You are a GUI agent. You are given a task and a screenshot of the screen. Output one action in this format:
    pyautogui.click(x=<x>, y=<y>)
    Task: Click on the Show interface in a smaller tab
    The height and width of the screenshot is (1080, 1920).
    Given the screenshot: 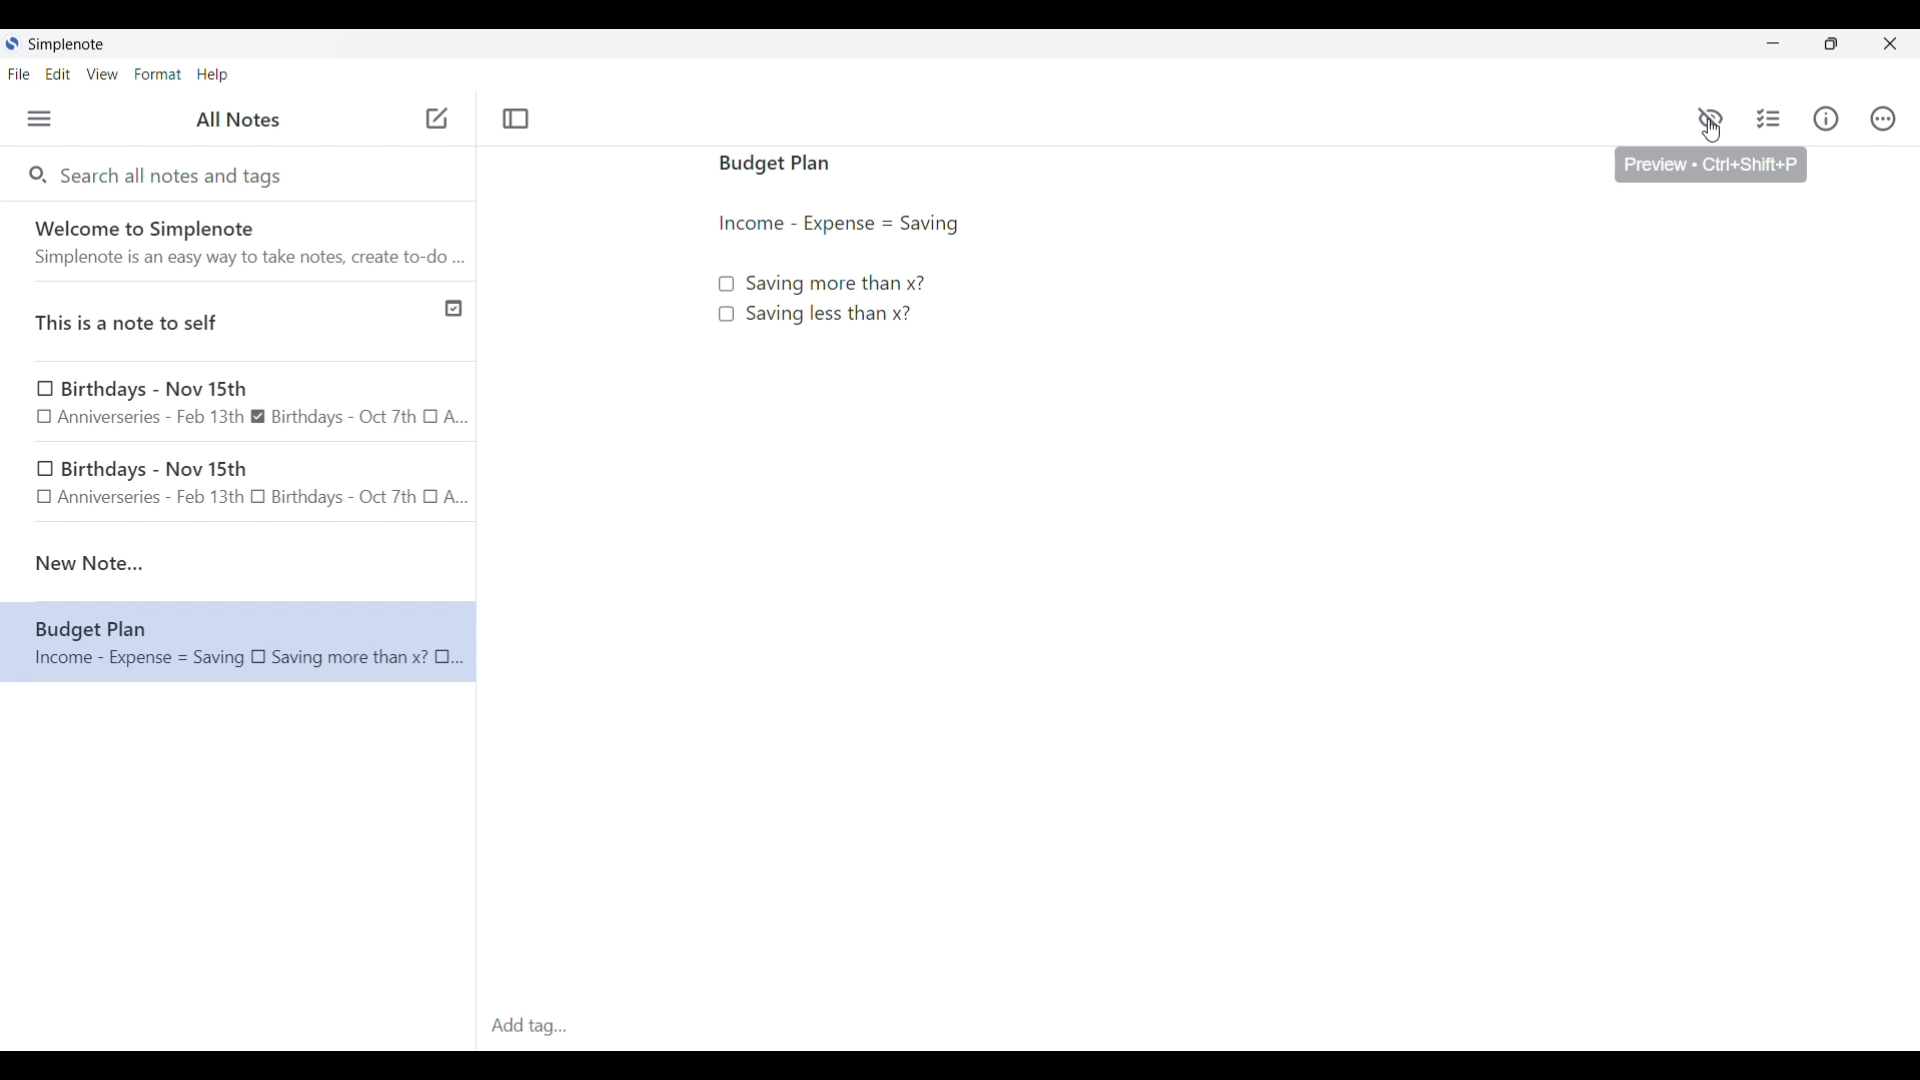 What is the action you would take?
    pyautogui.click(x=1831, y=44)
    